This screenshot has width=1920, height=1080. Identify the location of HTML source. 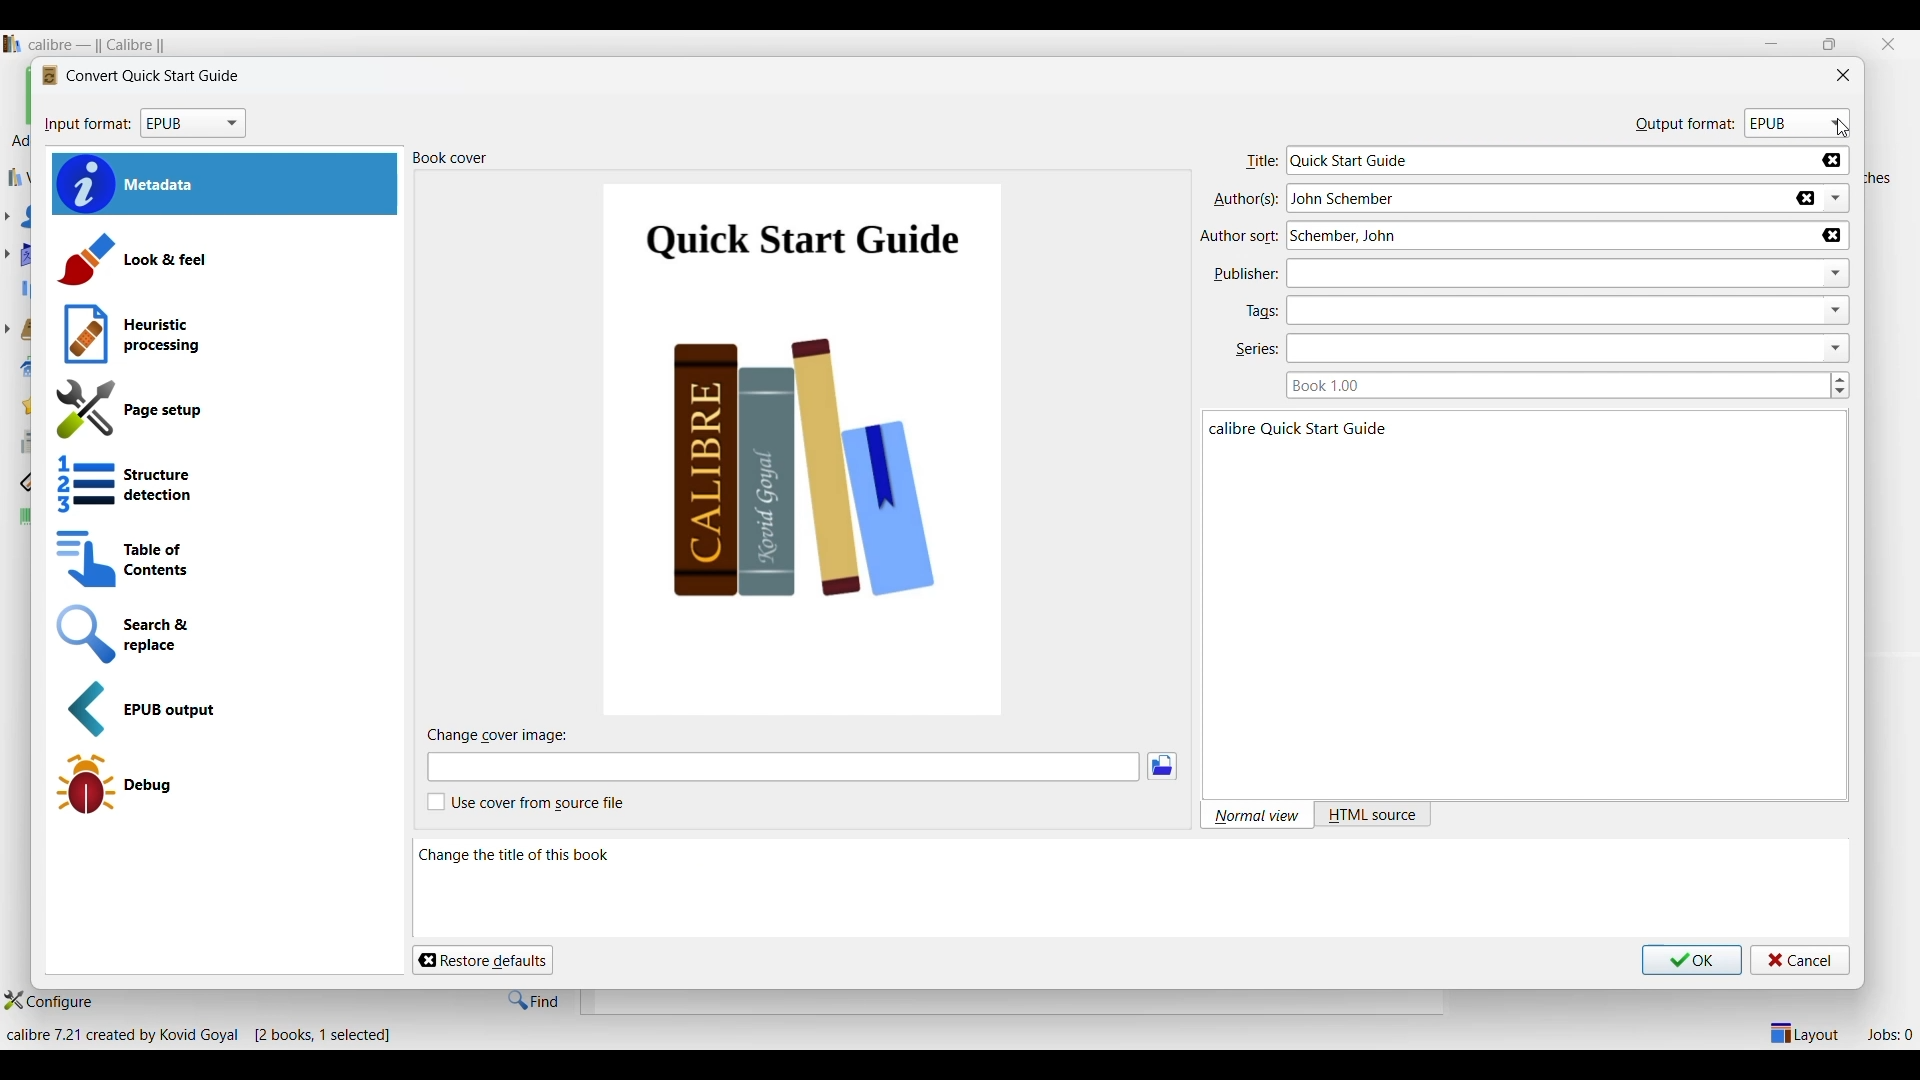
(1374, 816).